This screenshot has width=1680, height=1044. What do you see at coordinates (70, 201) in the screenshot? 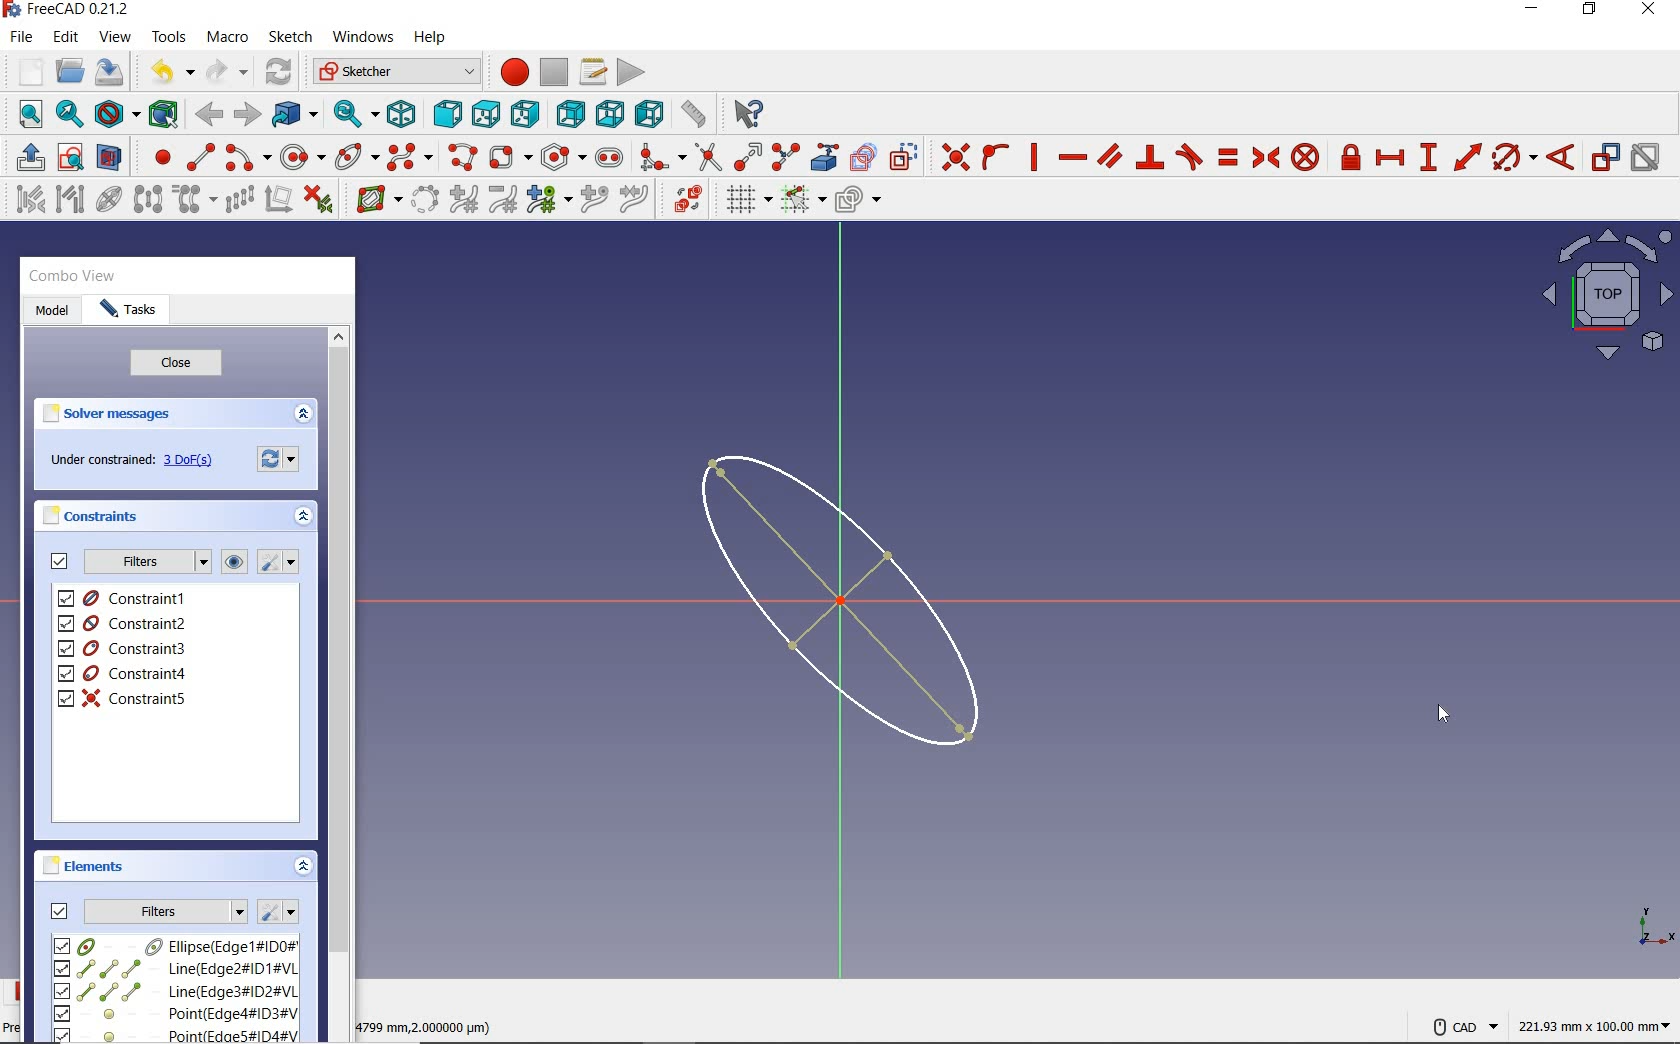
I see `select associated geometry` at bounding box center [70, 201].